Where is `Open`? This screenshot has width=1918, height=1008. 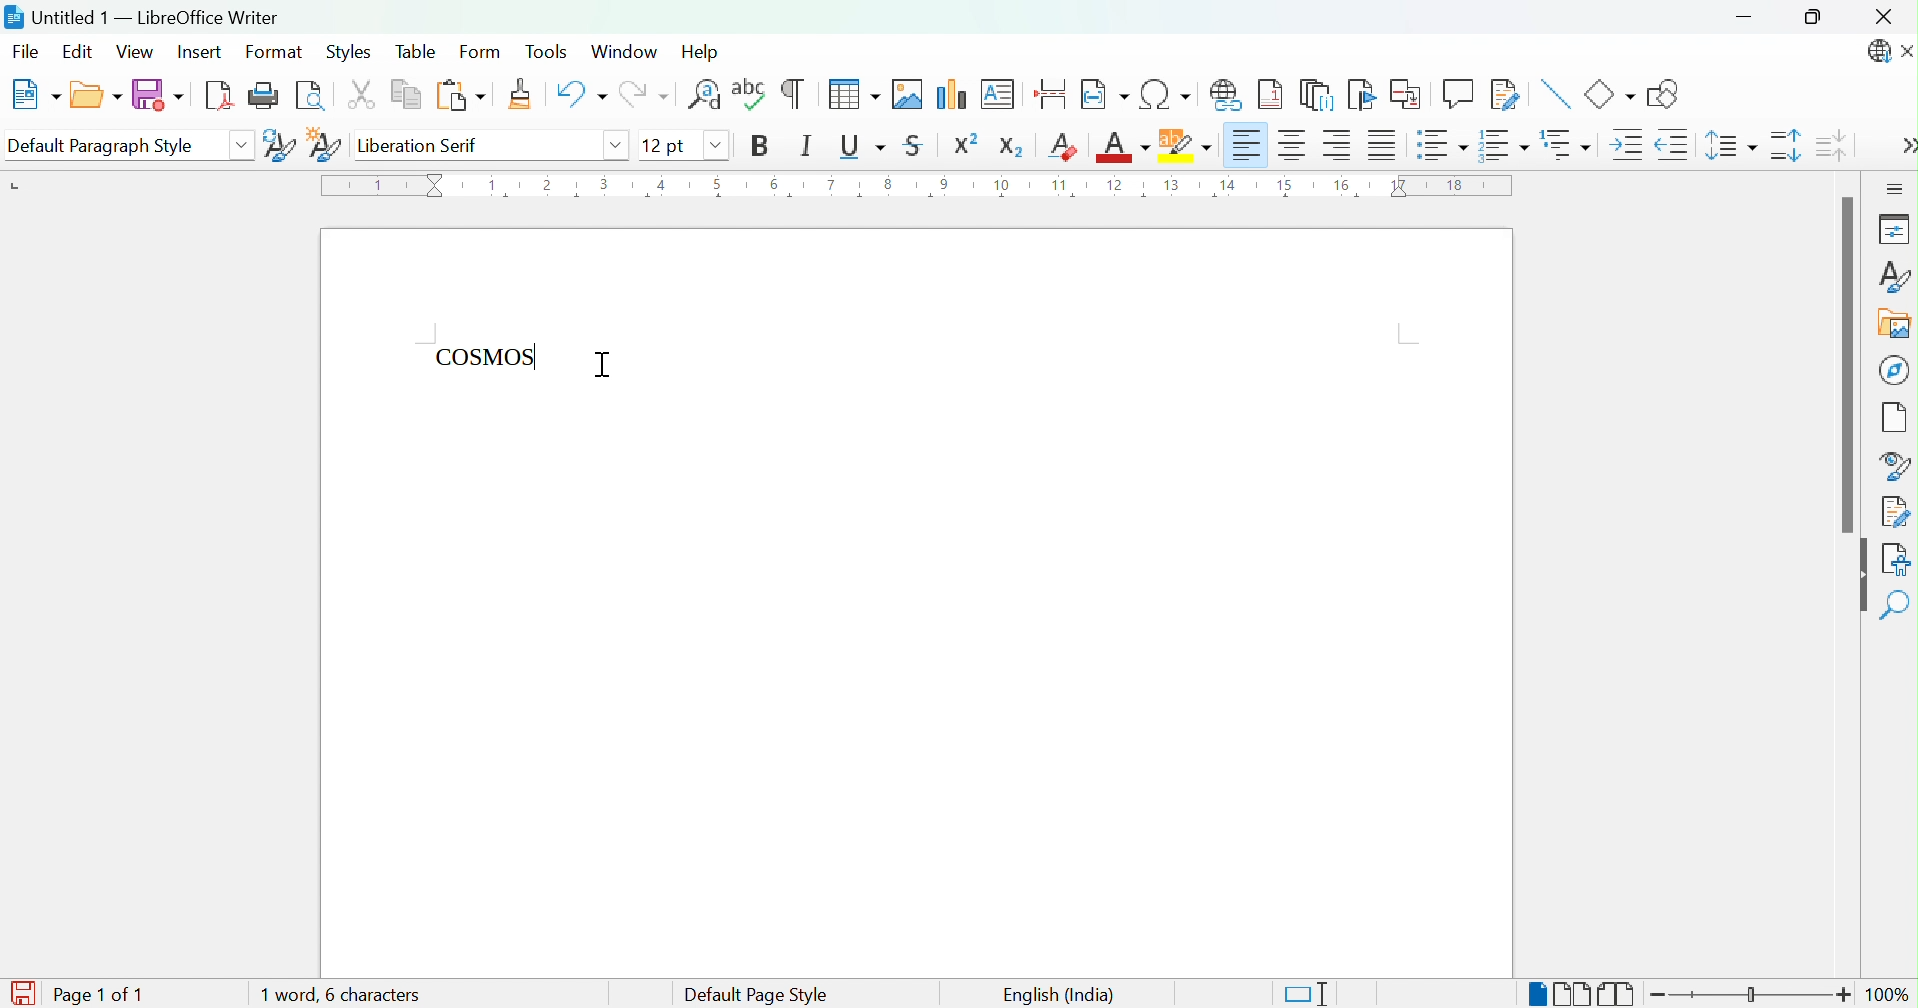 Open is located at coordinates (95, 96).